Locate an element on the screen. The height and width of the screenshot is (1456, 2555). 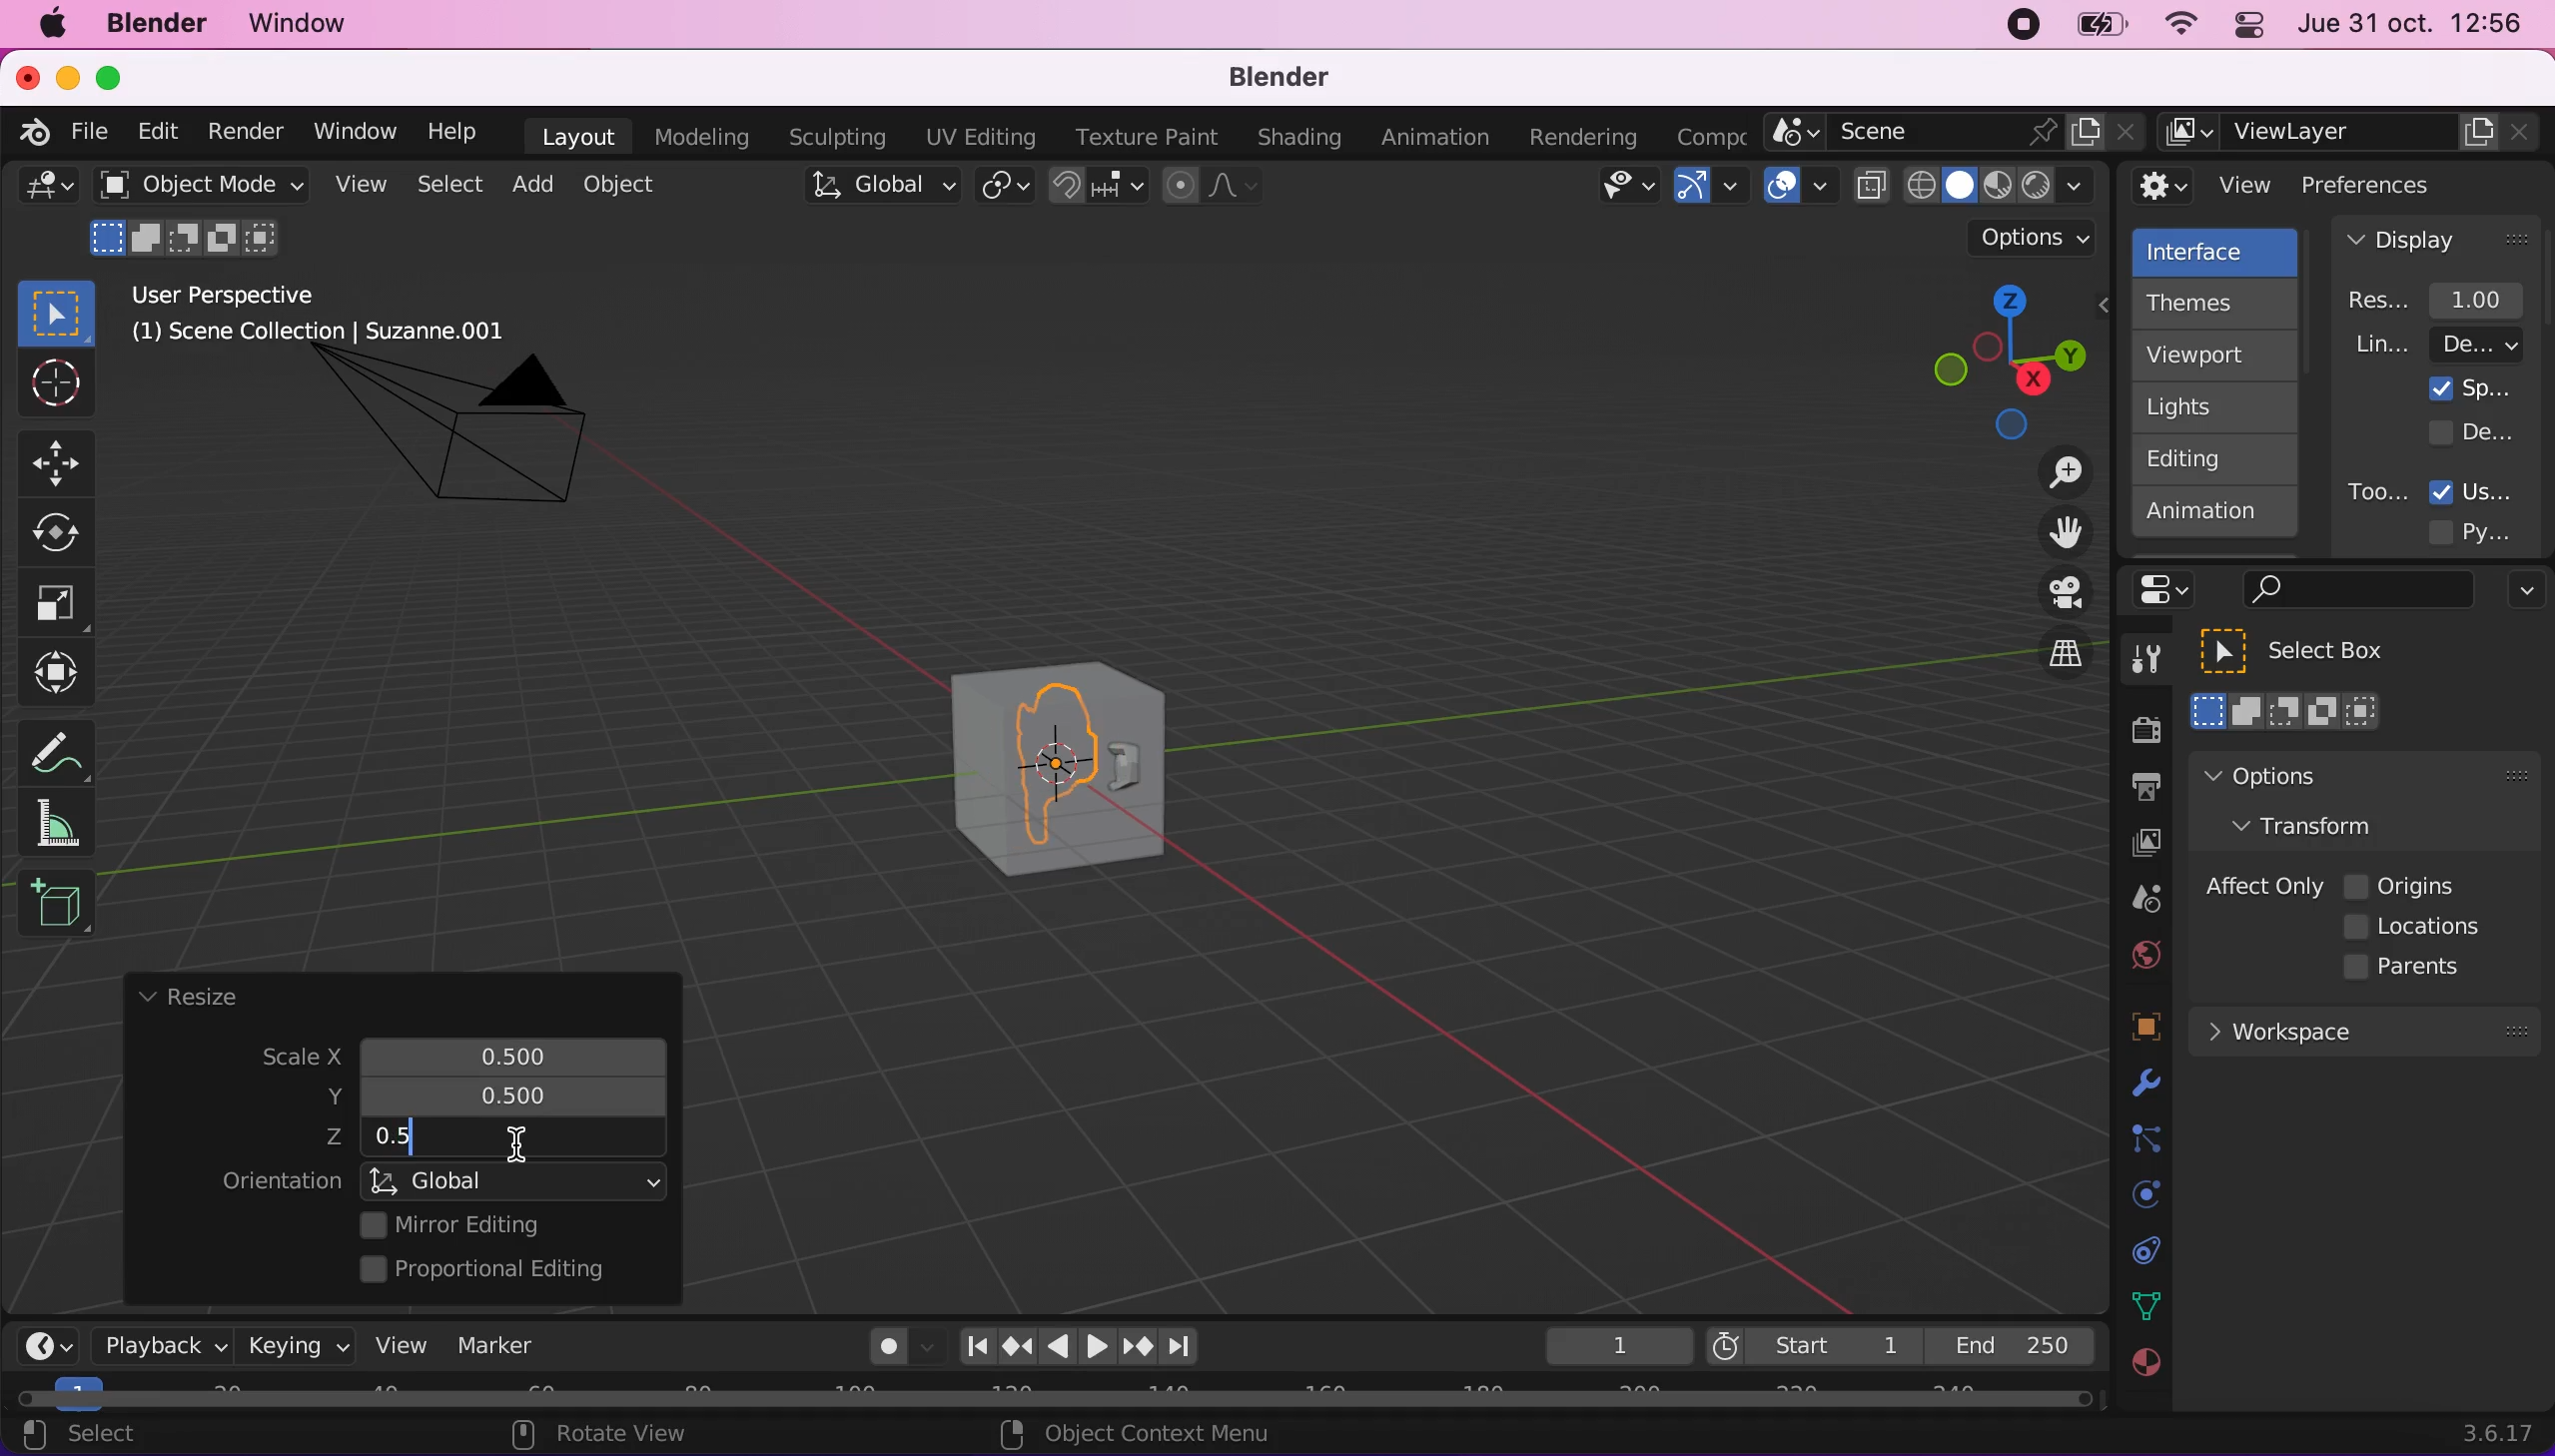
annotate is located at coordinates (65, 747).